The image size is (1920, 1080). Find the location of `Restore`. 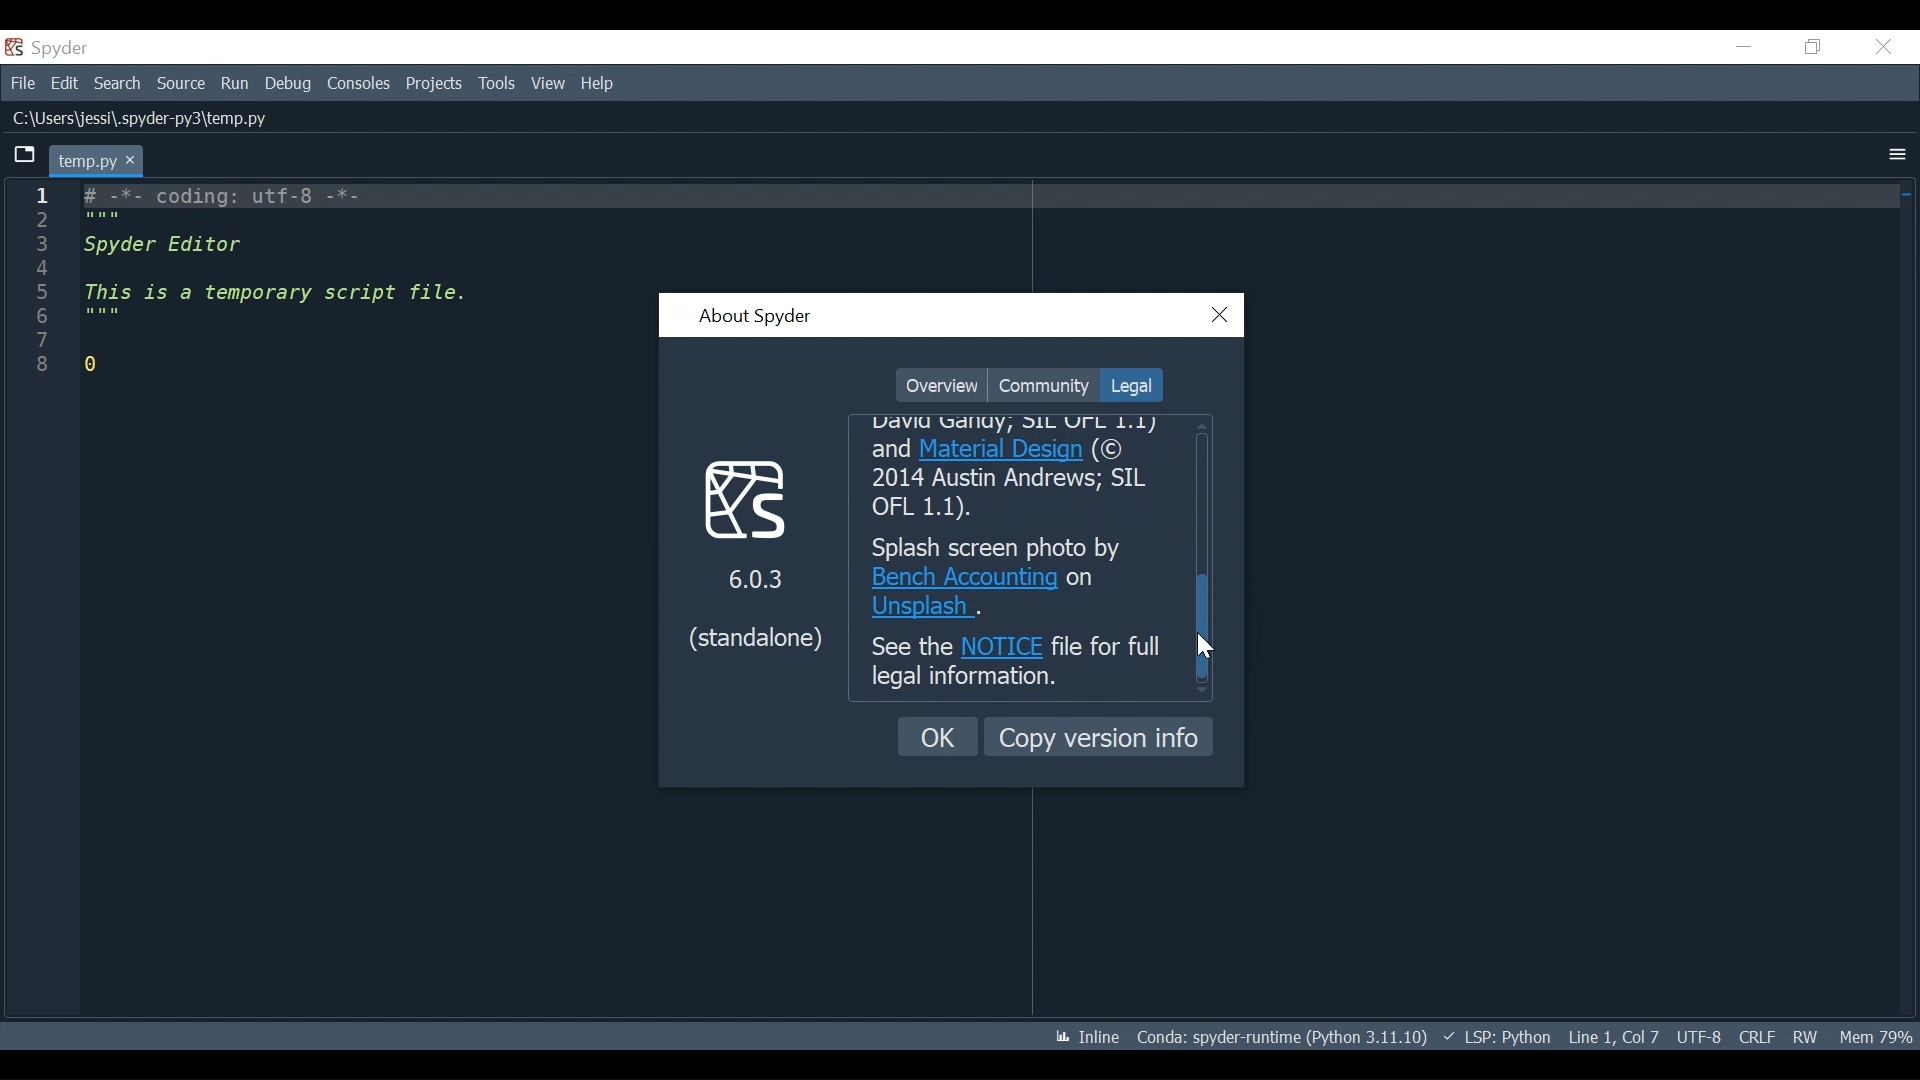

Restore is located at coordinates (1814, 46).